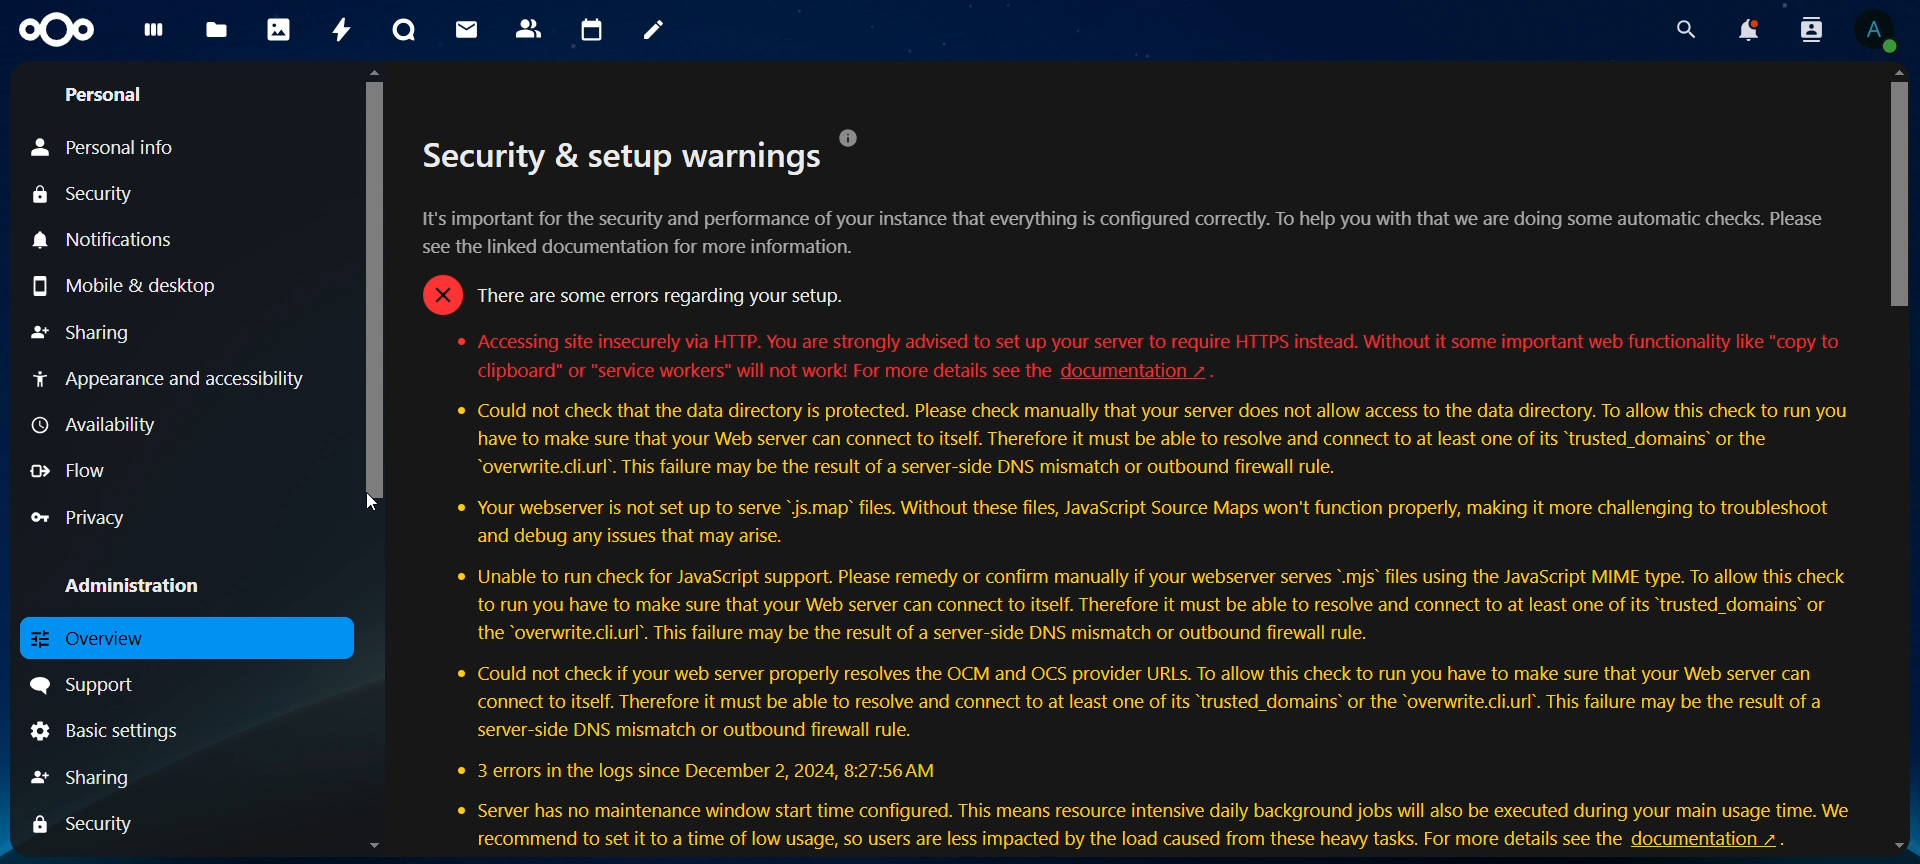 The image size is (1920, 864). What do you see at coordinates (103, 775) in the screenshot?
I see `sharing` at bounding box center [103, 775].